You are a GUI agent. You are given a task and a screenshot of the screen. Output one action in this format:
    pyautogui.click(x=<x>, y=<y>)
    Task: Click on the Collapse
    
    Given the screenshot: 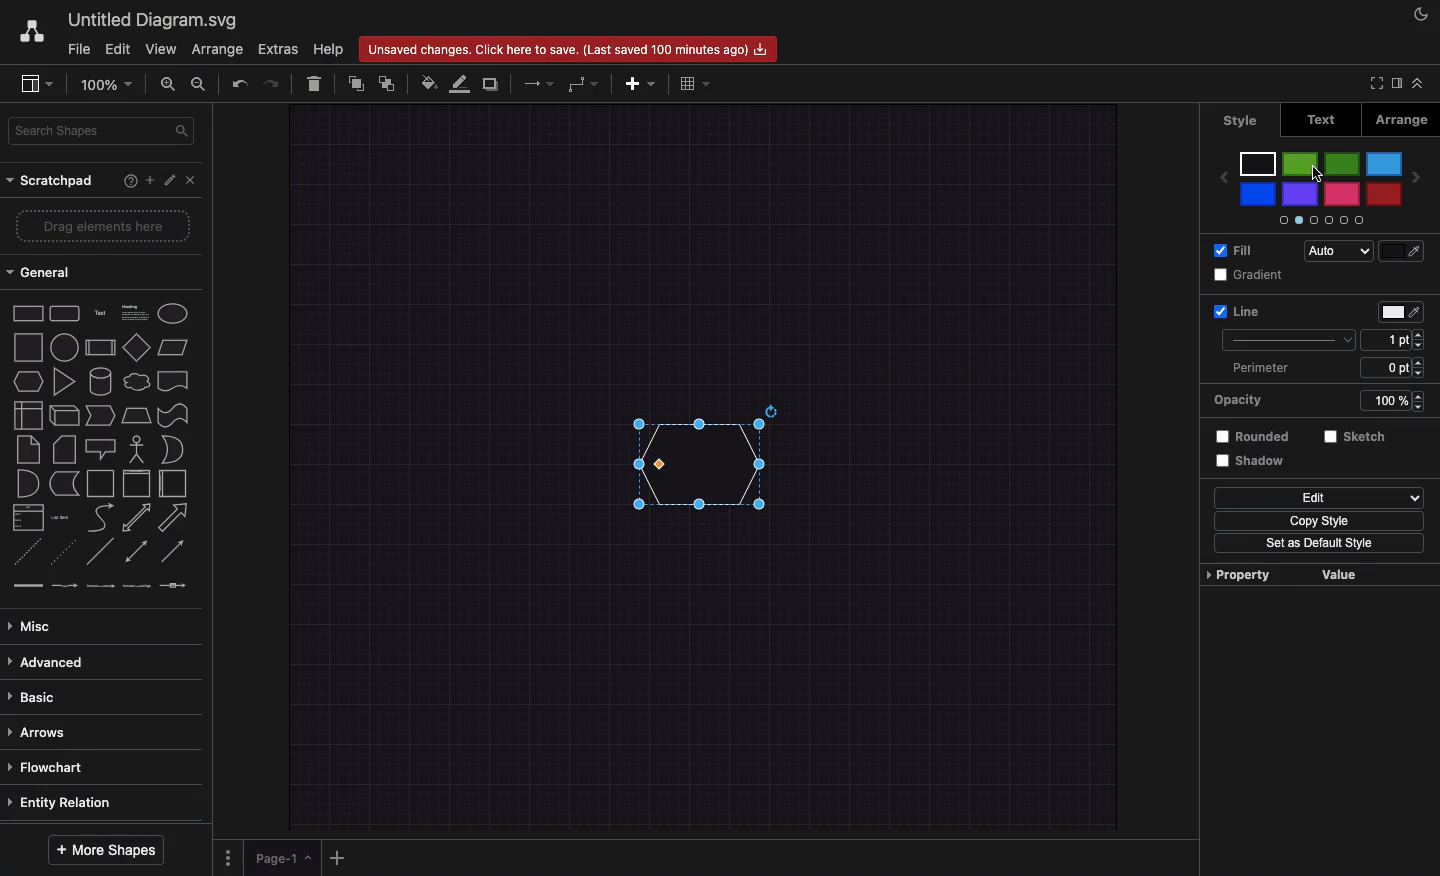 What is the action you would take?
    pyautogui.click(x=1418, y=84)
    